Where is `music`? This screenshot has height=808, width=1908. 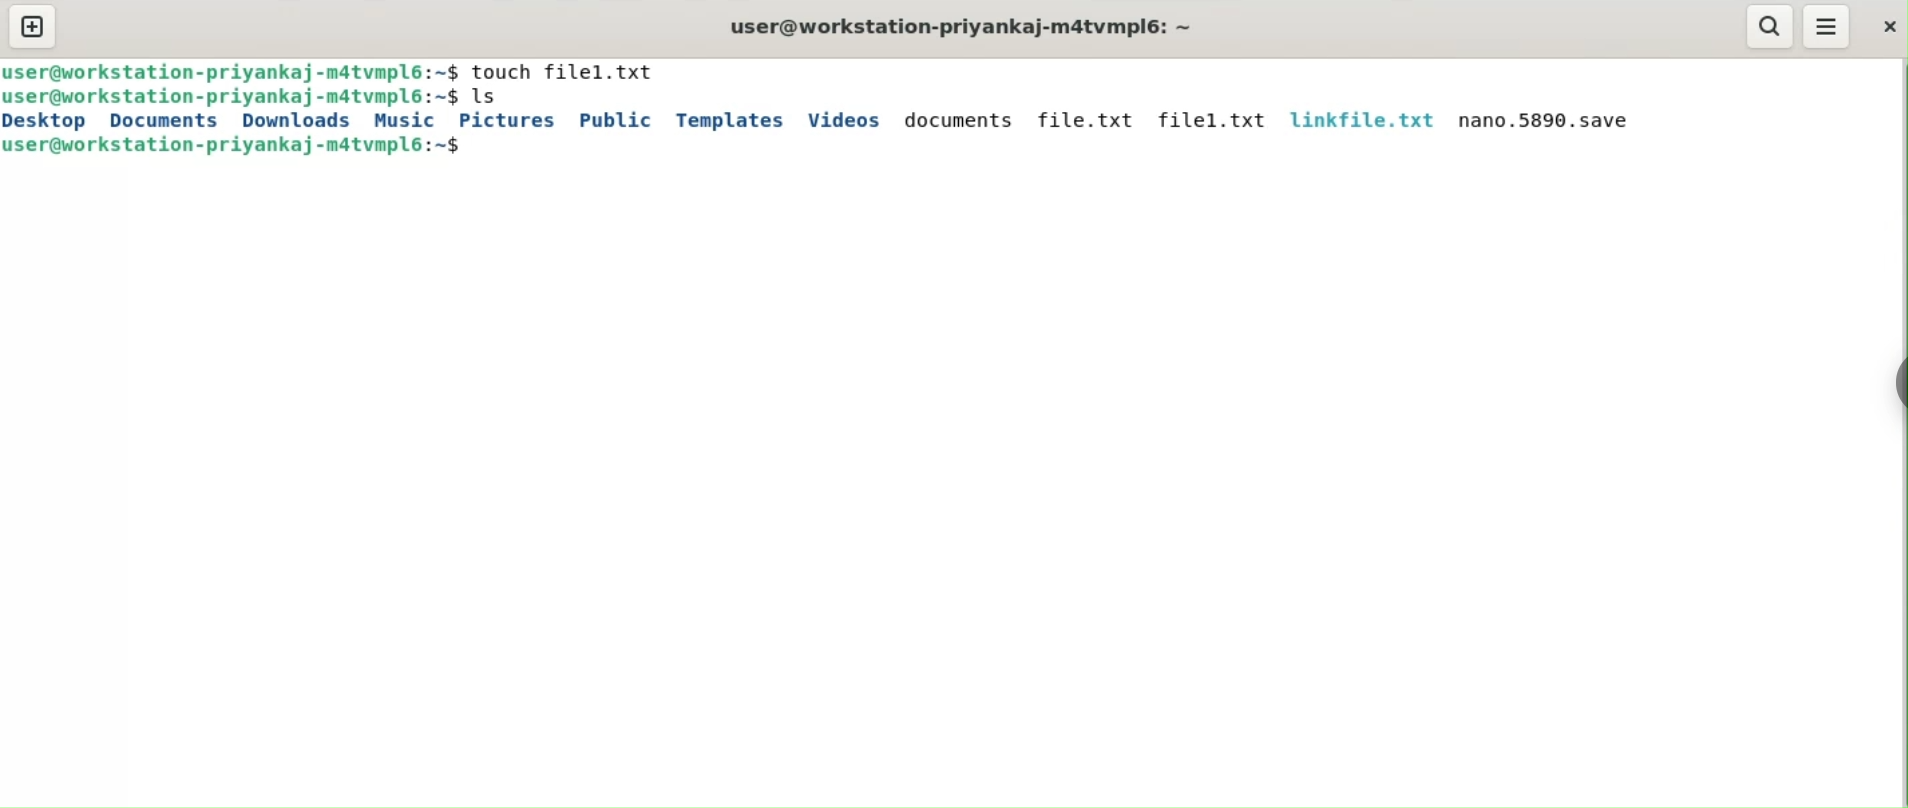 music is located at coordinates (405, 121).